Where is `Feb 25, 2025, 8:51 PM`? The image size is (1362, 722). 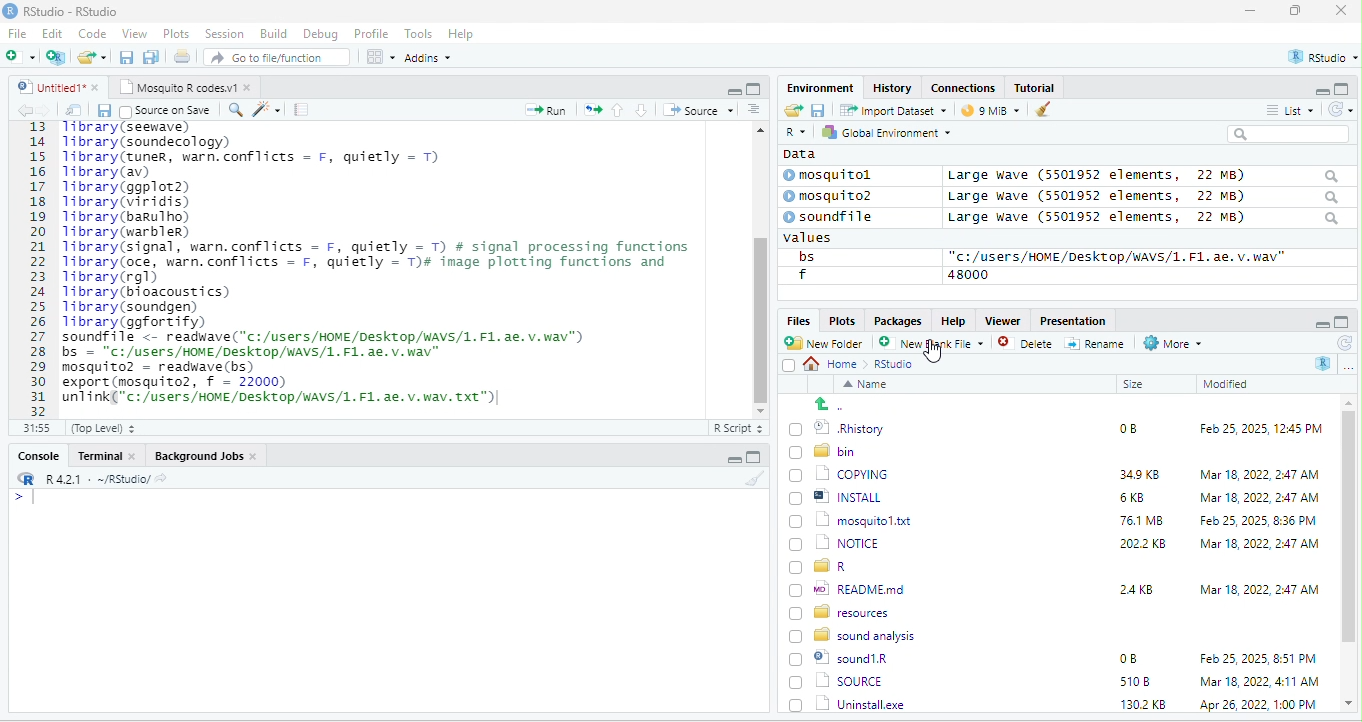
Feb 25, 2025, 8:51 PM is located at coordinates (1259, 659).